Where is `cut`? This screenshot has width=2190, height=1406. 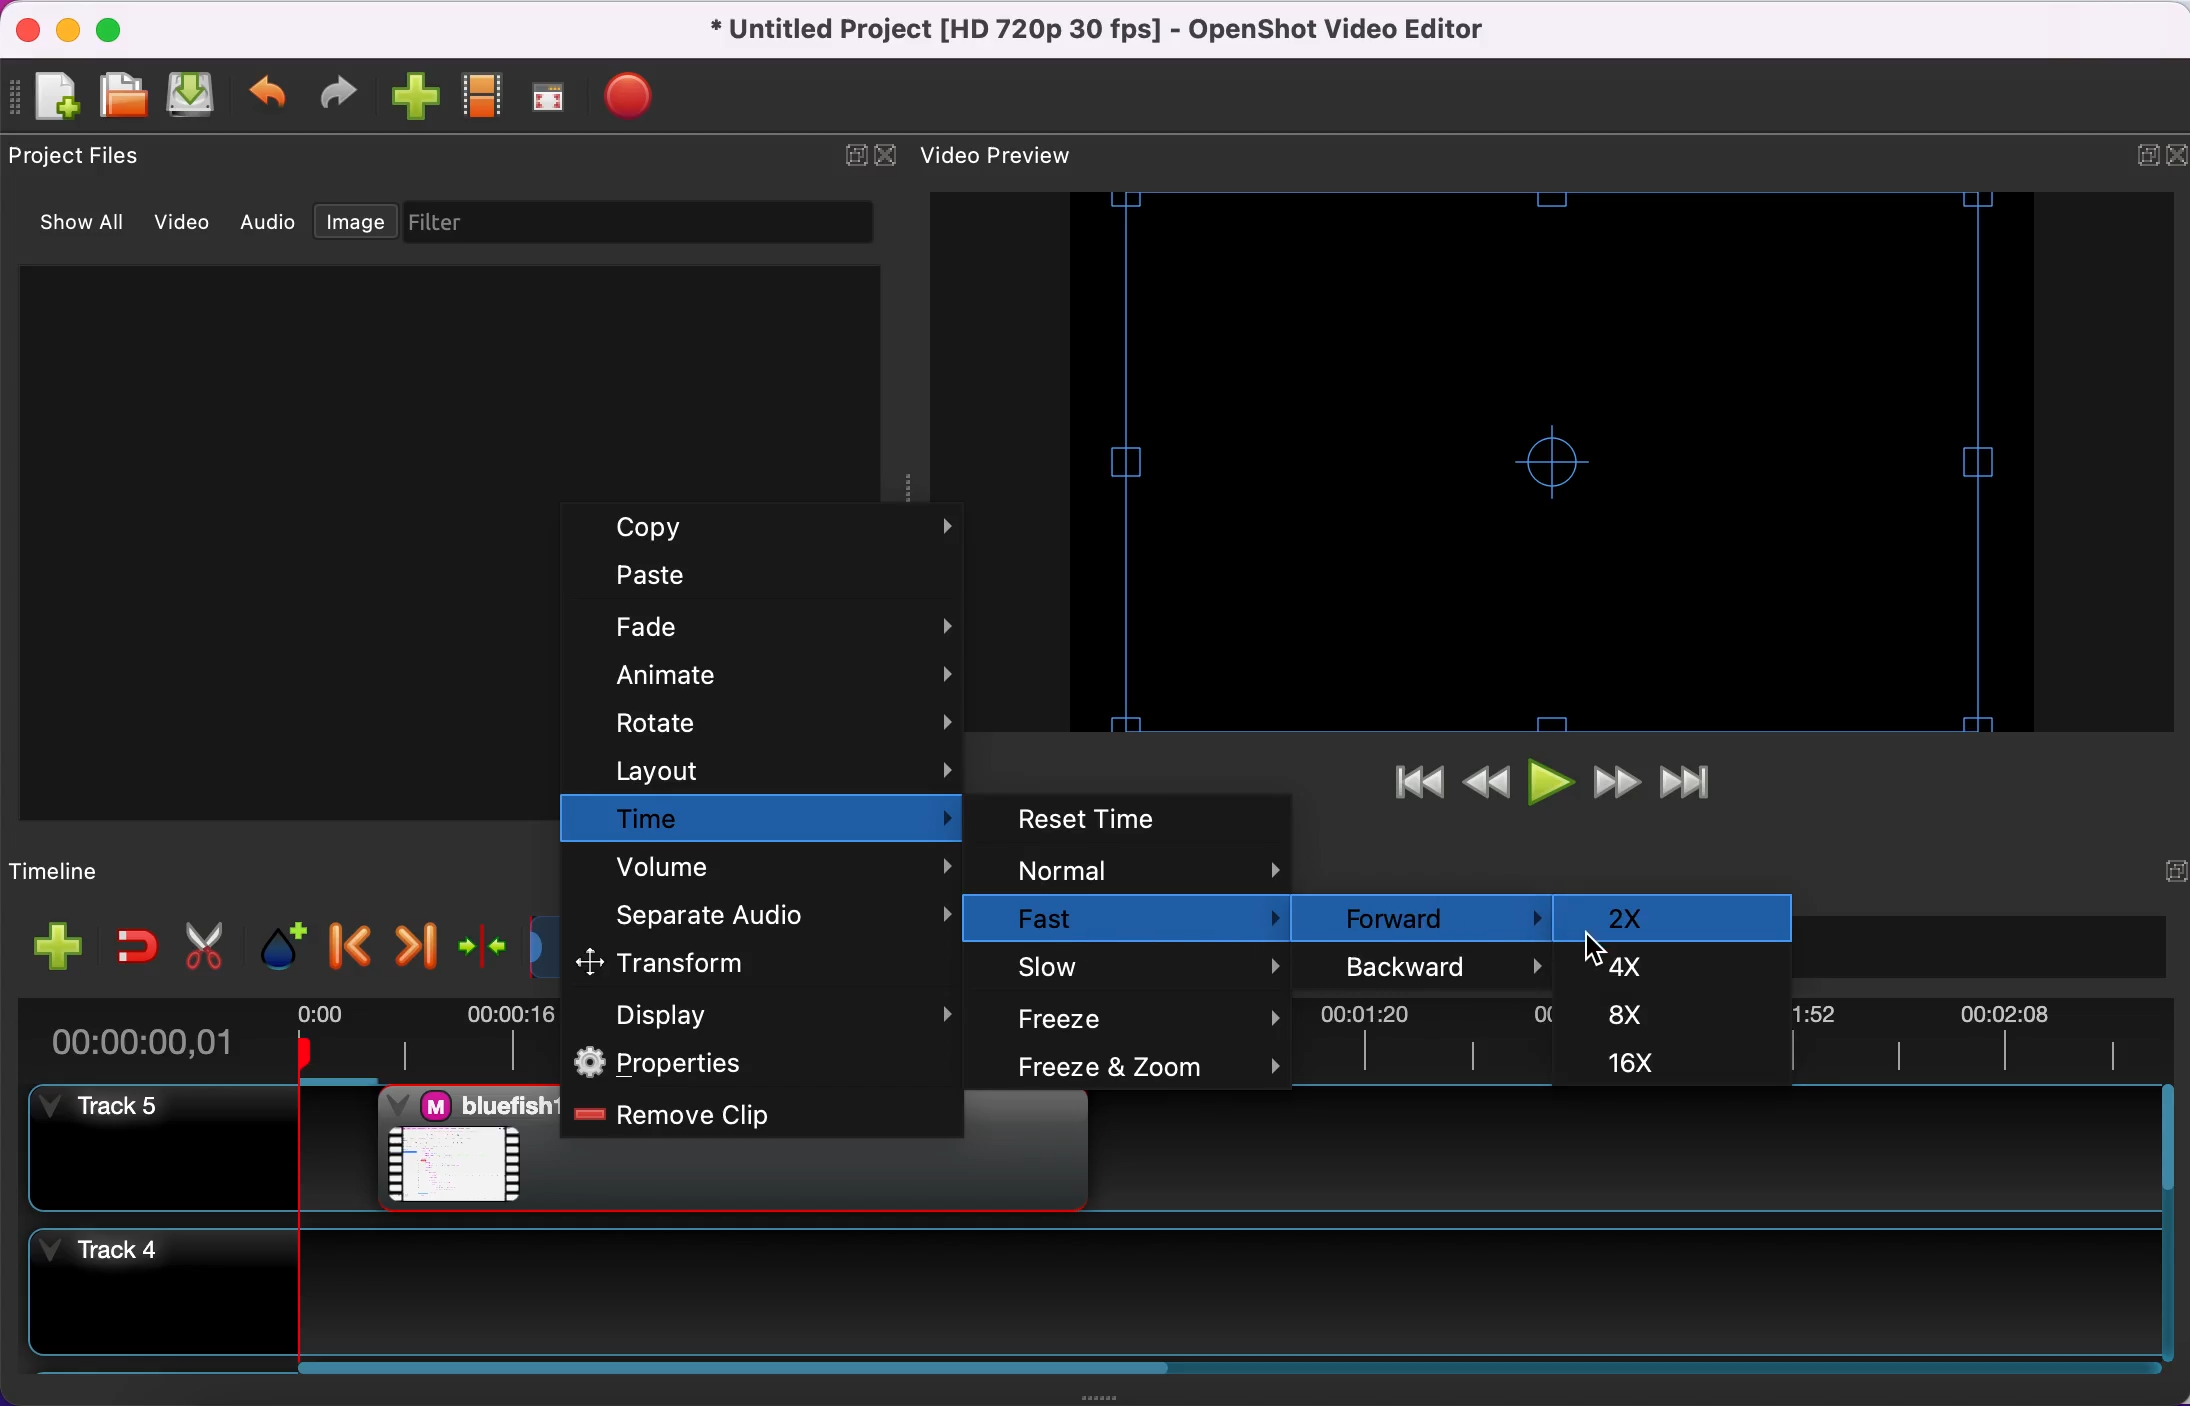
cut is located at coordinates (204, 945).